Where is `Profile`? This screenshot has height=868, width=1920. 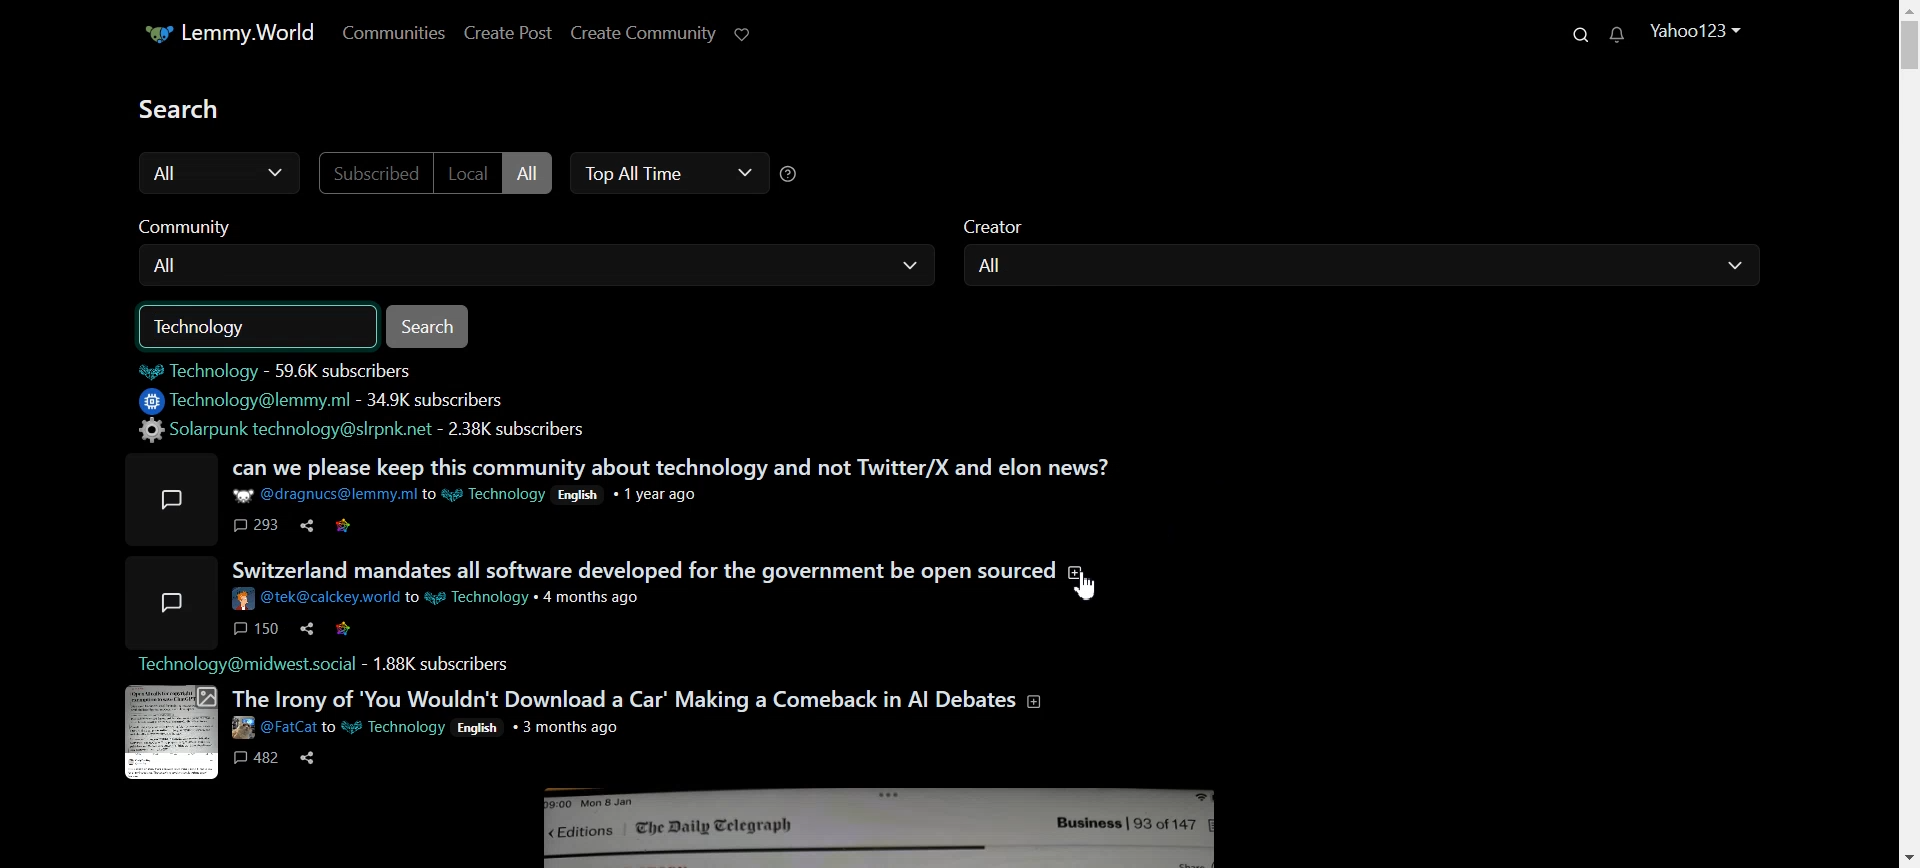
Profile is located at coordinates (1698, 29).